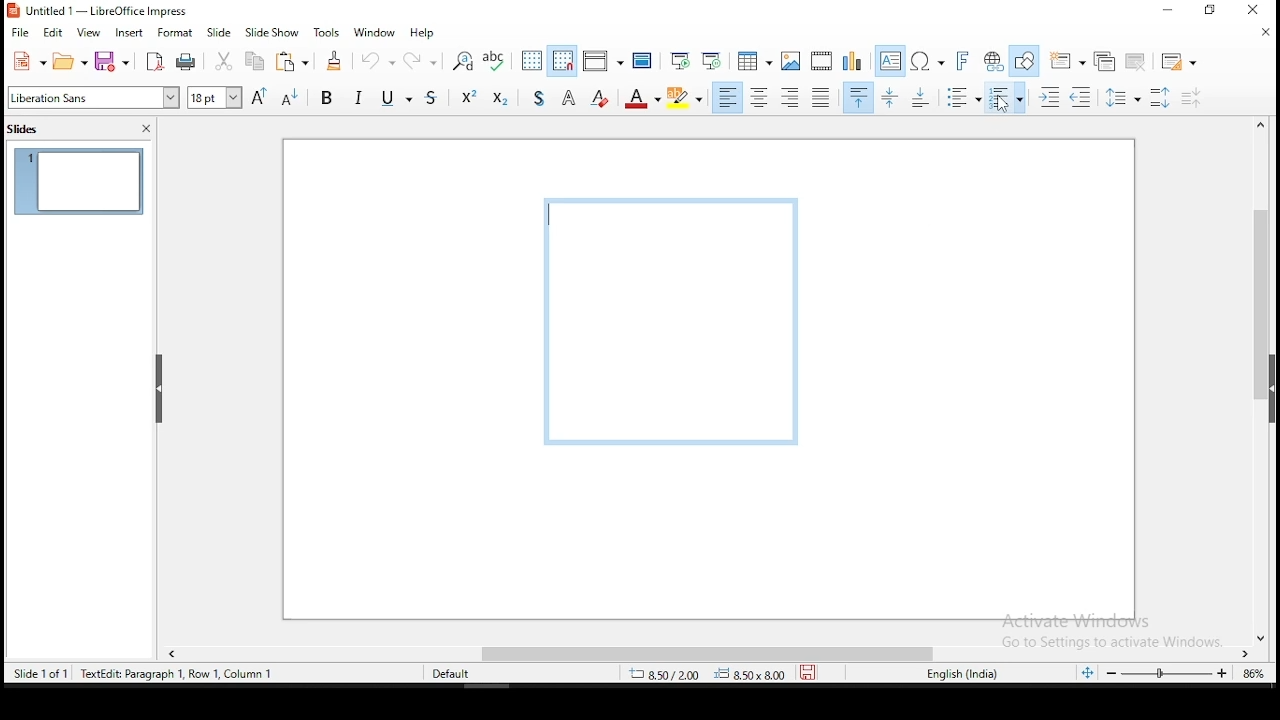 This screenshot has height=720, width=1280. I want to click on slide show, so click(272, 33).